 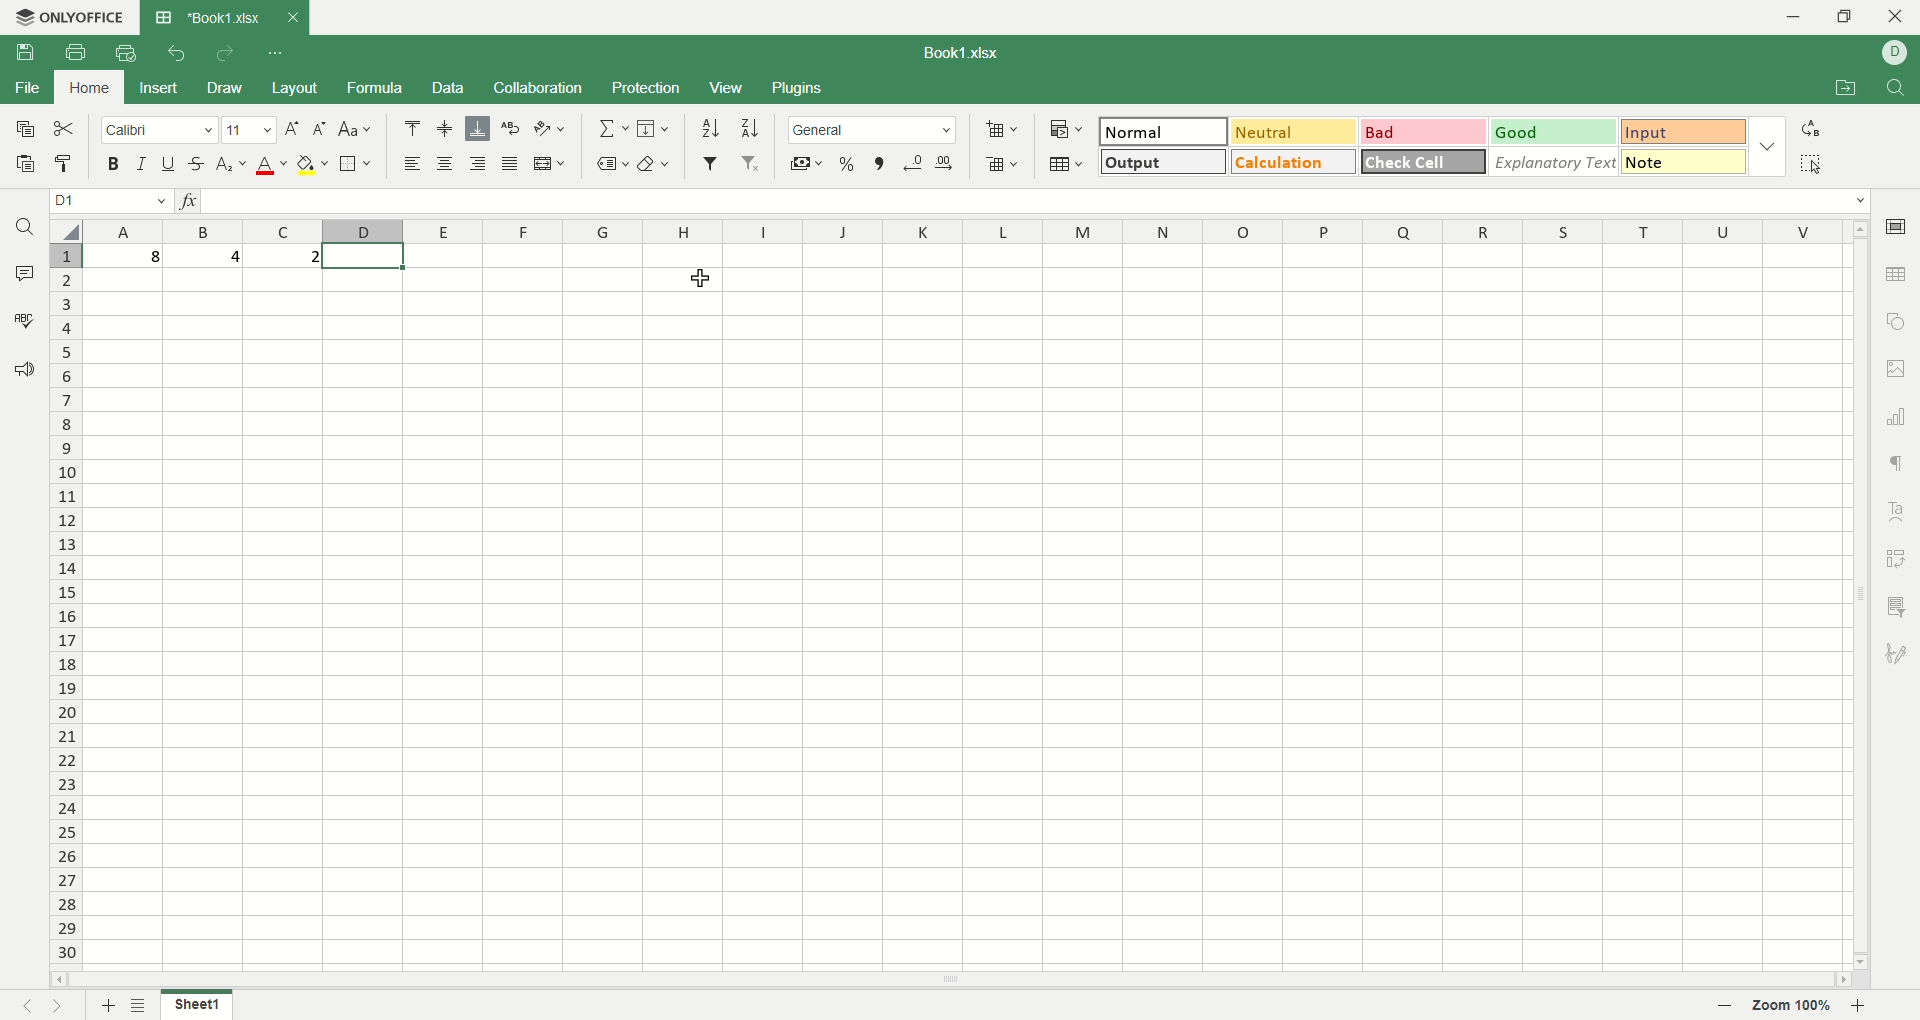 I want to click on formula, so click(x=376, y=88).